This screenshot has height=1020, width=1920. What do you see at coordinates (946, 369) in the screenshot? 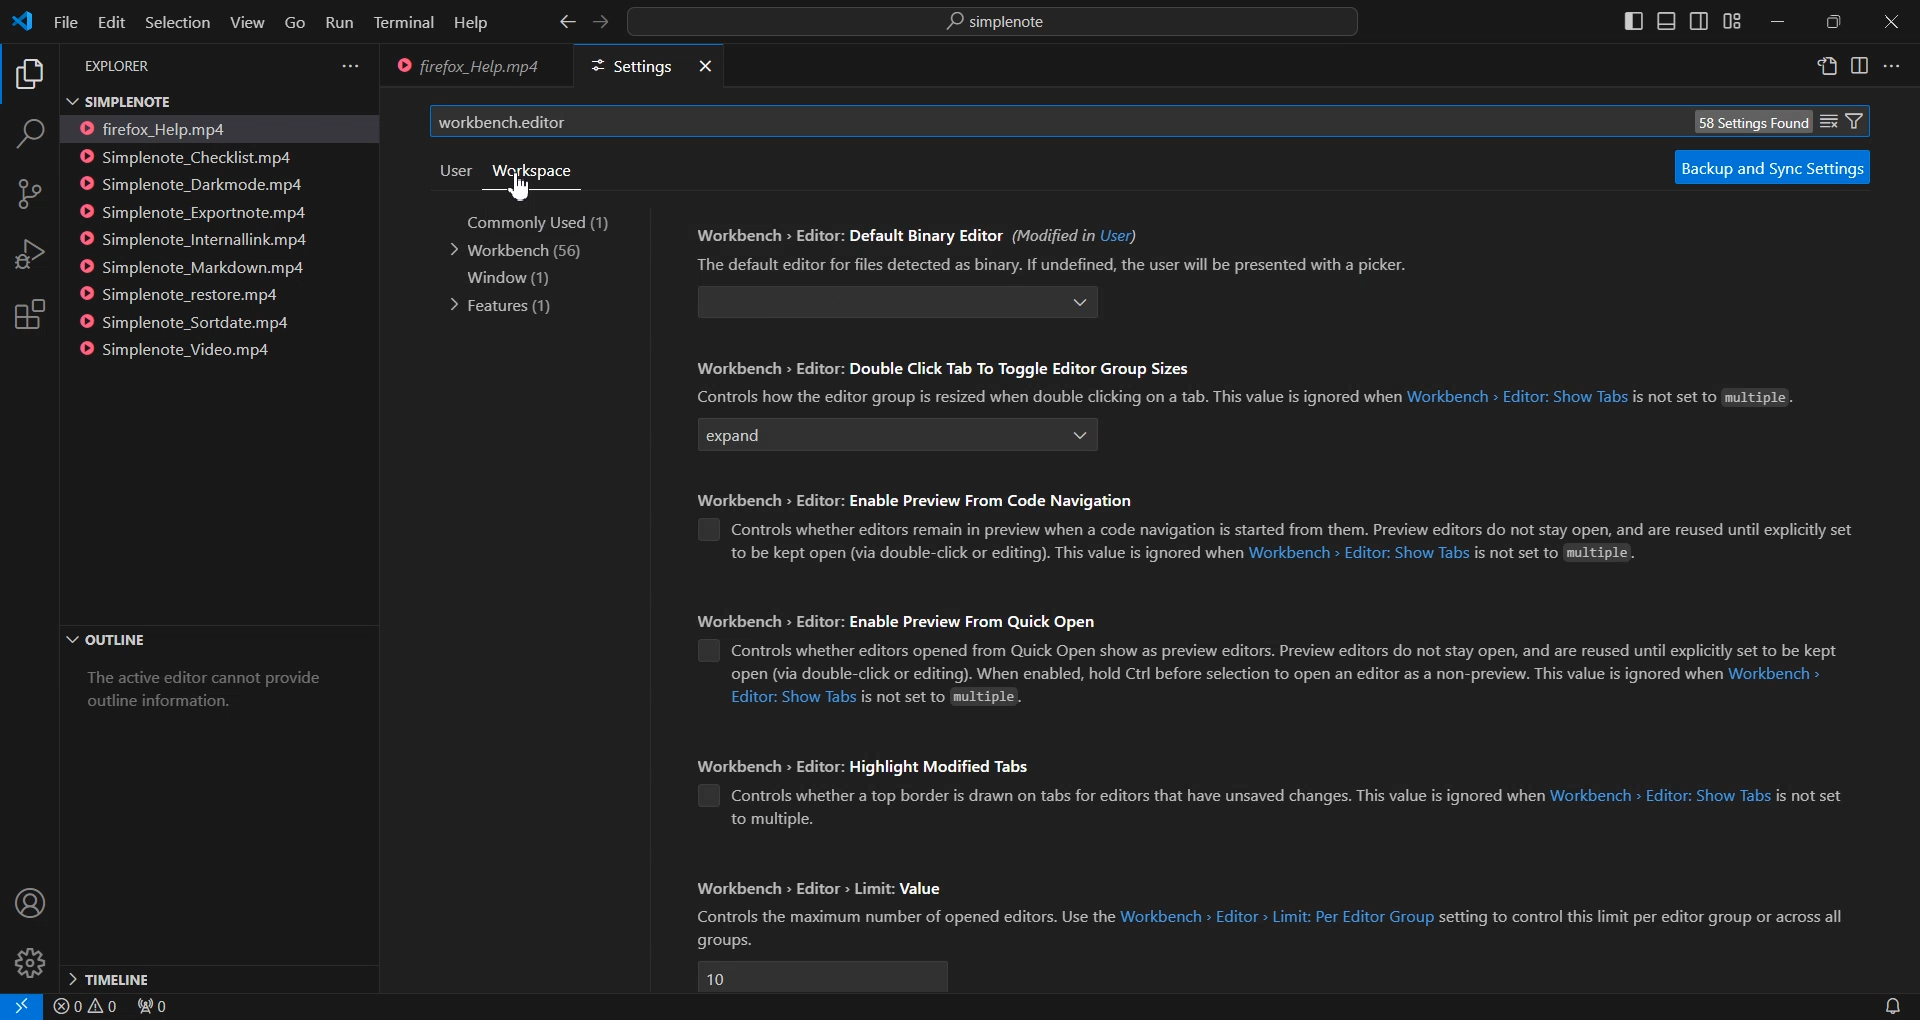
I see `‘Workbench > Editor: Double Click Tab To Toggle Editor Group Sizes` at bounding box center [946, 369].